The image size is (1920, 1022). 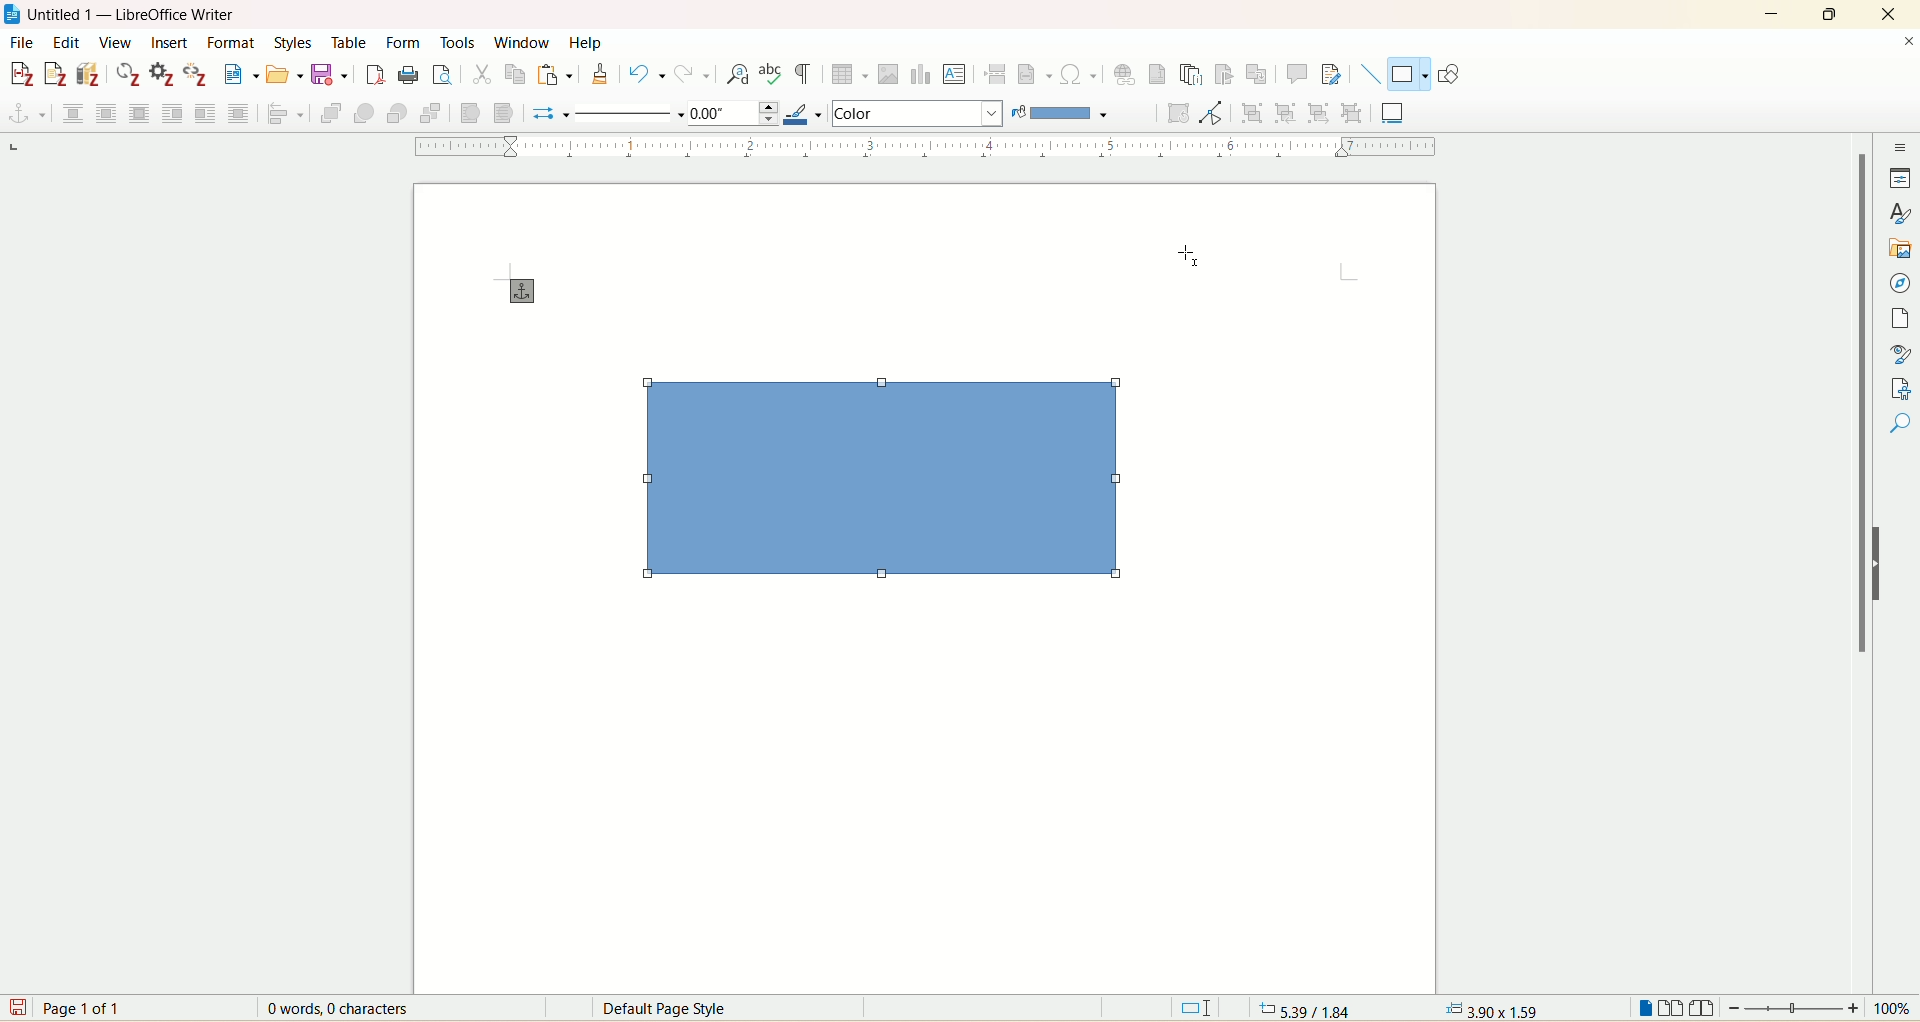 What do you see at coordinates (1900, 284) in the screenshot?
I see `navigator` at bounding box center [1900, 284].